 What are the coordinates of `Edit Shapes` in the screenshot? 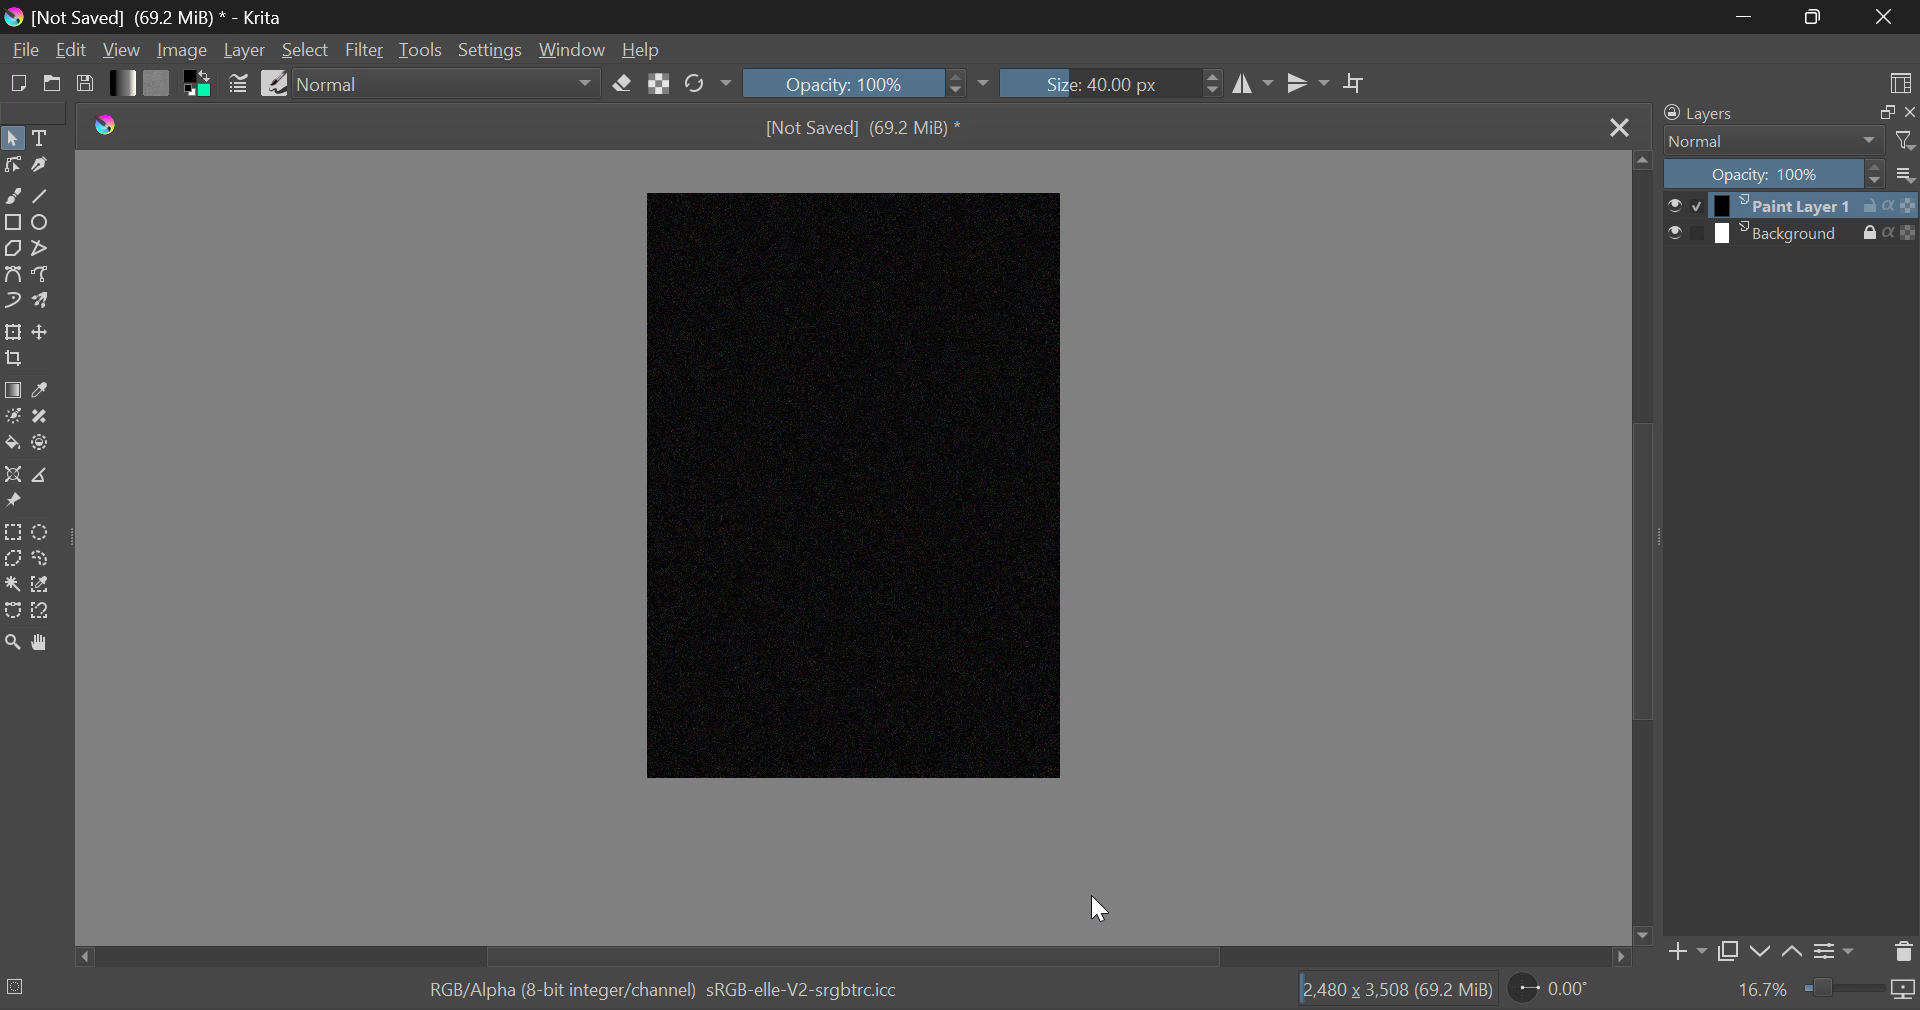 It's located at (12, 169).